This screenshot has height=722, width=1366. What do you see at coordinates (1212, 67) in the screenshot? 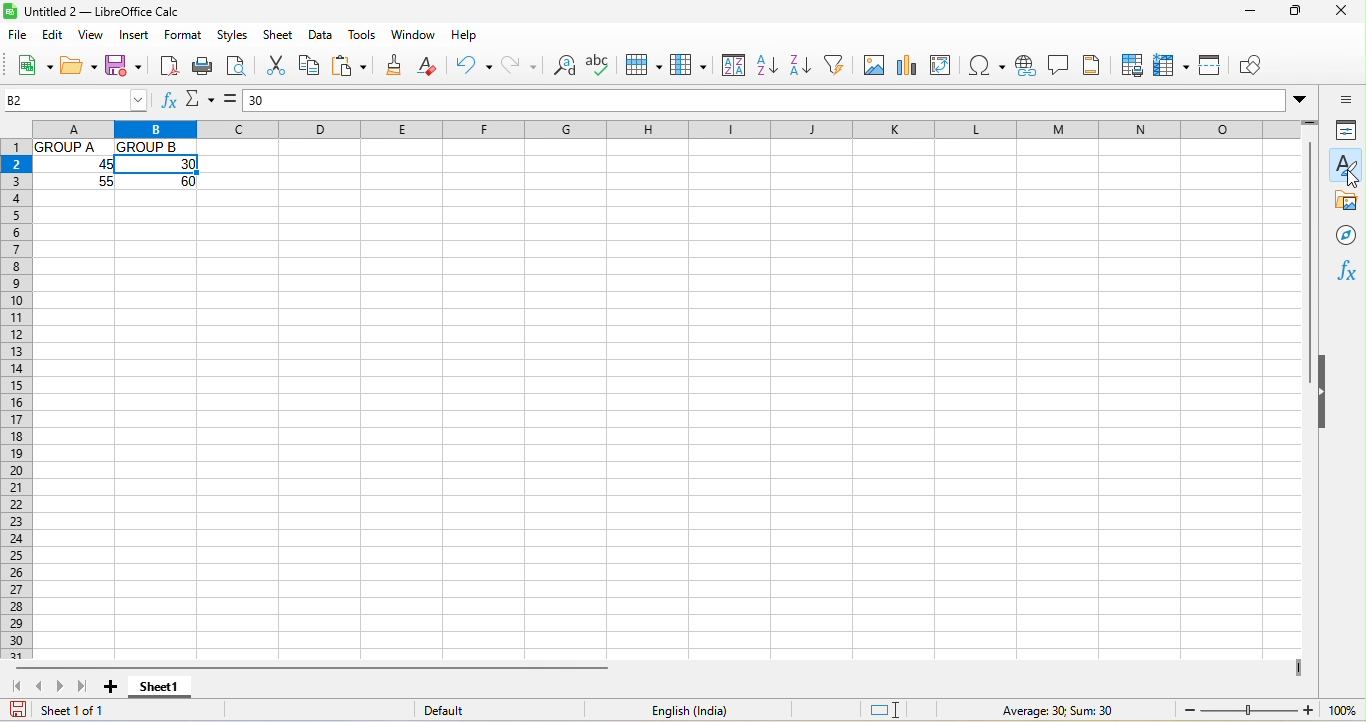
I see `split window` at bounding box center [1212, 67].